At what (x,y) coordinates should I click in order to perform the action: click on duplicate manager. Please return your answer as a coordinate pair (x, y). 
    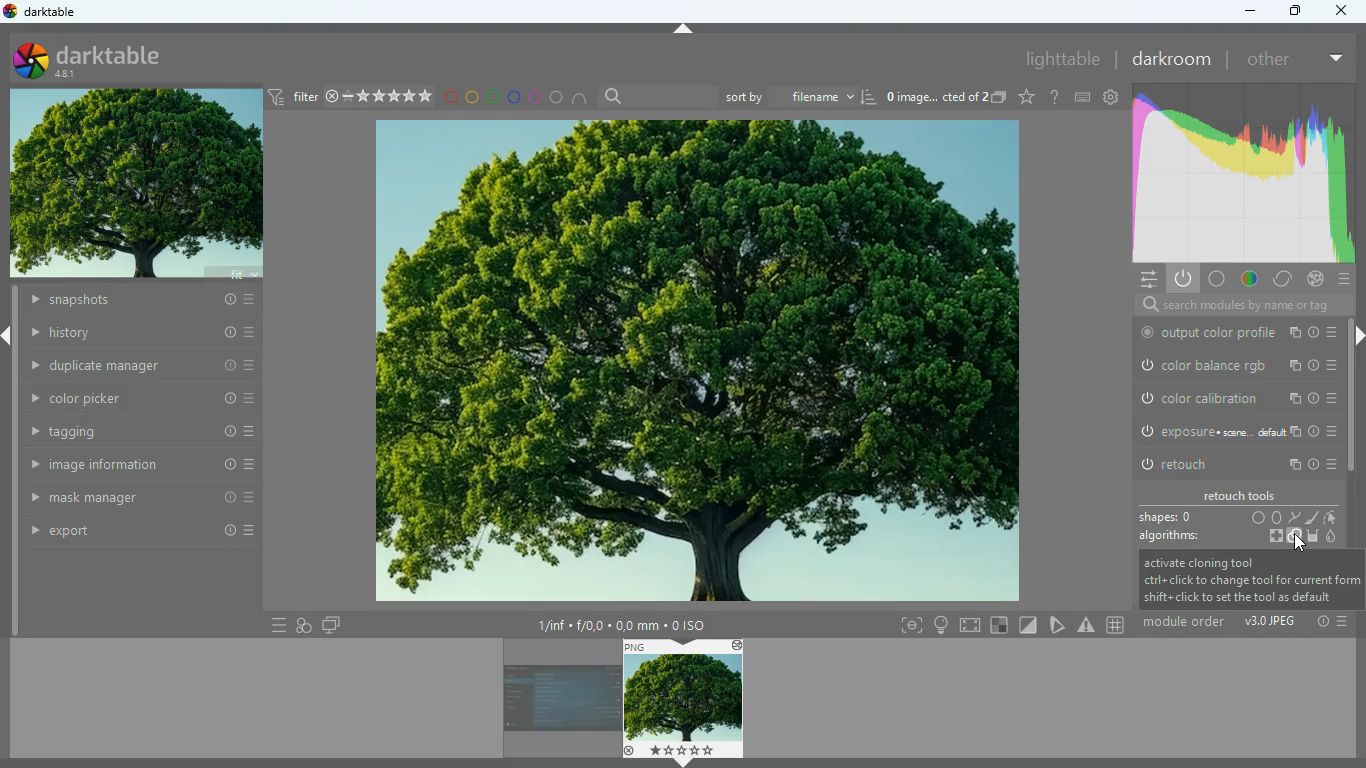
    Looking at the image, I should click on (149, 365).